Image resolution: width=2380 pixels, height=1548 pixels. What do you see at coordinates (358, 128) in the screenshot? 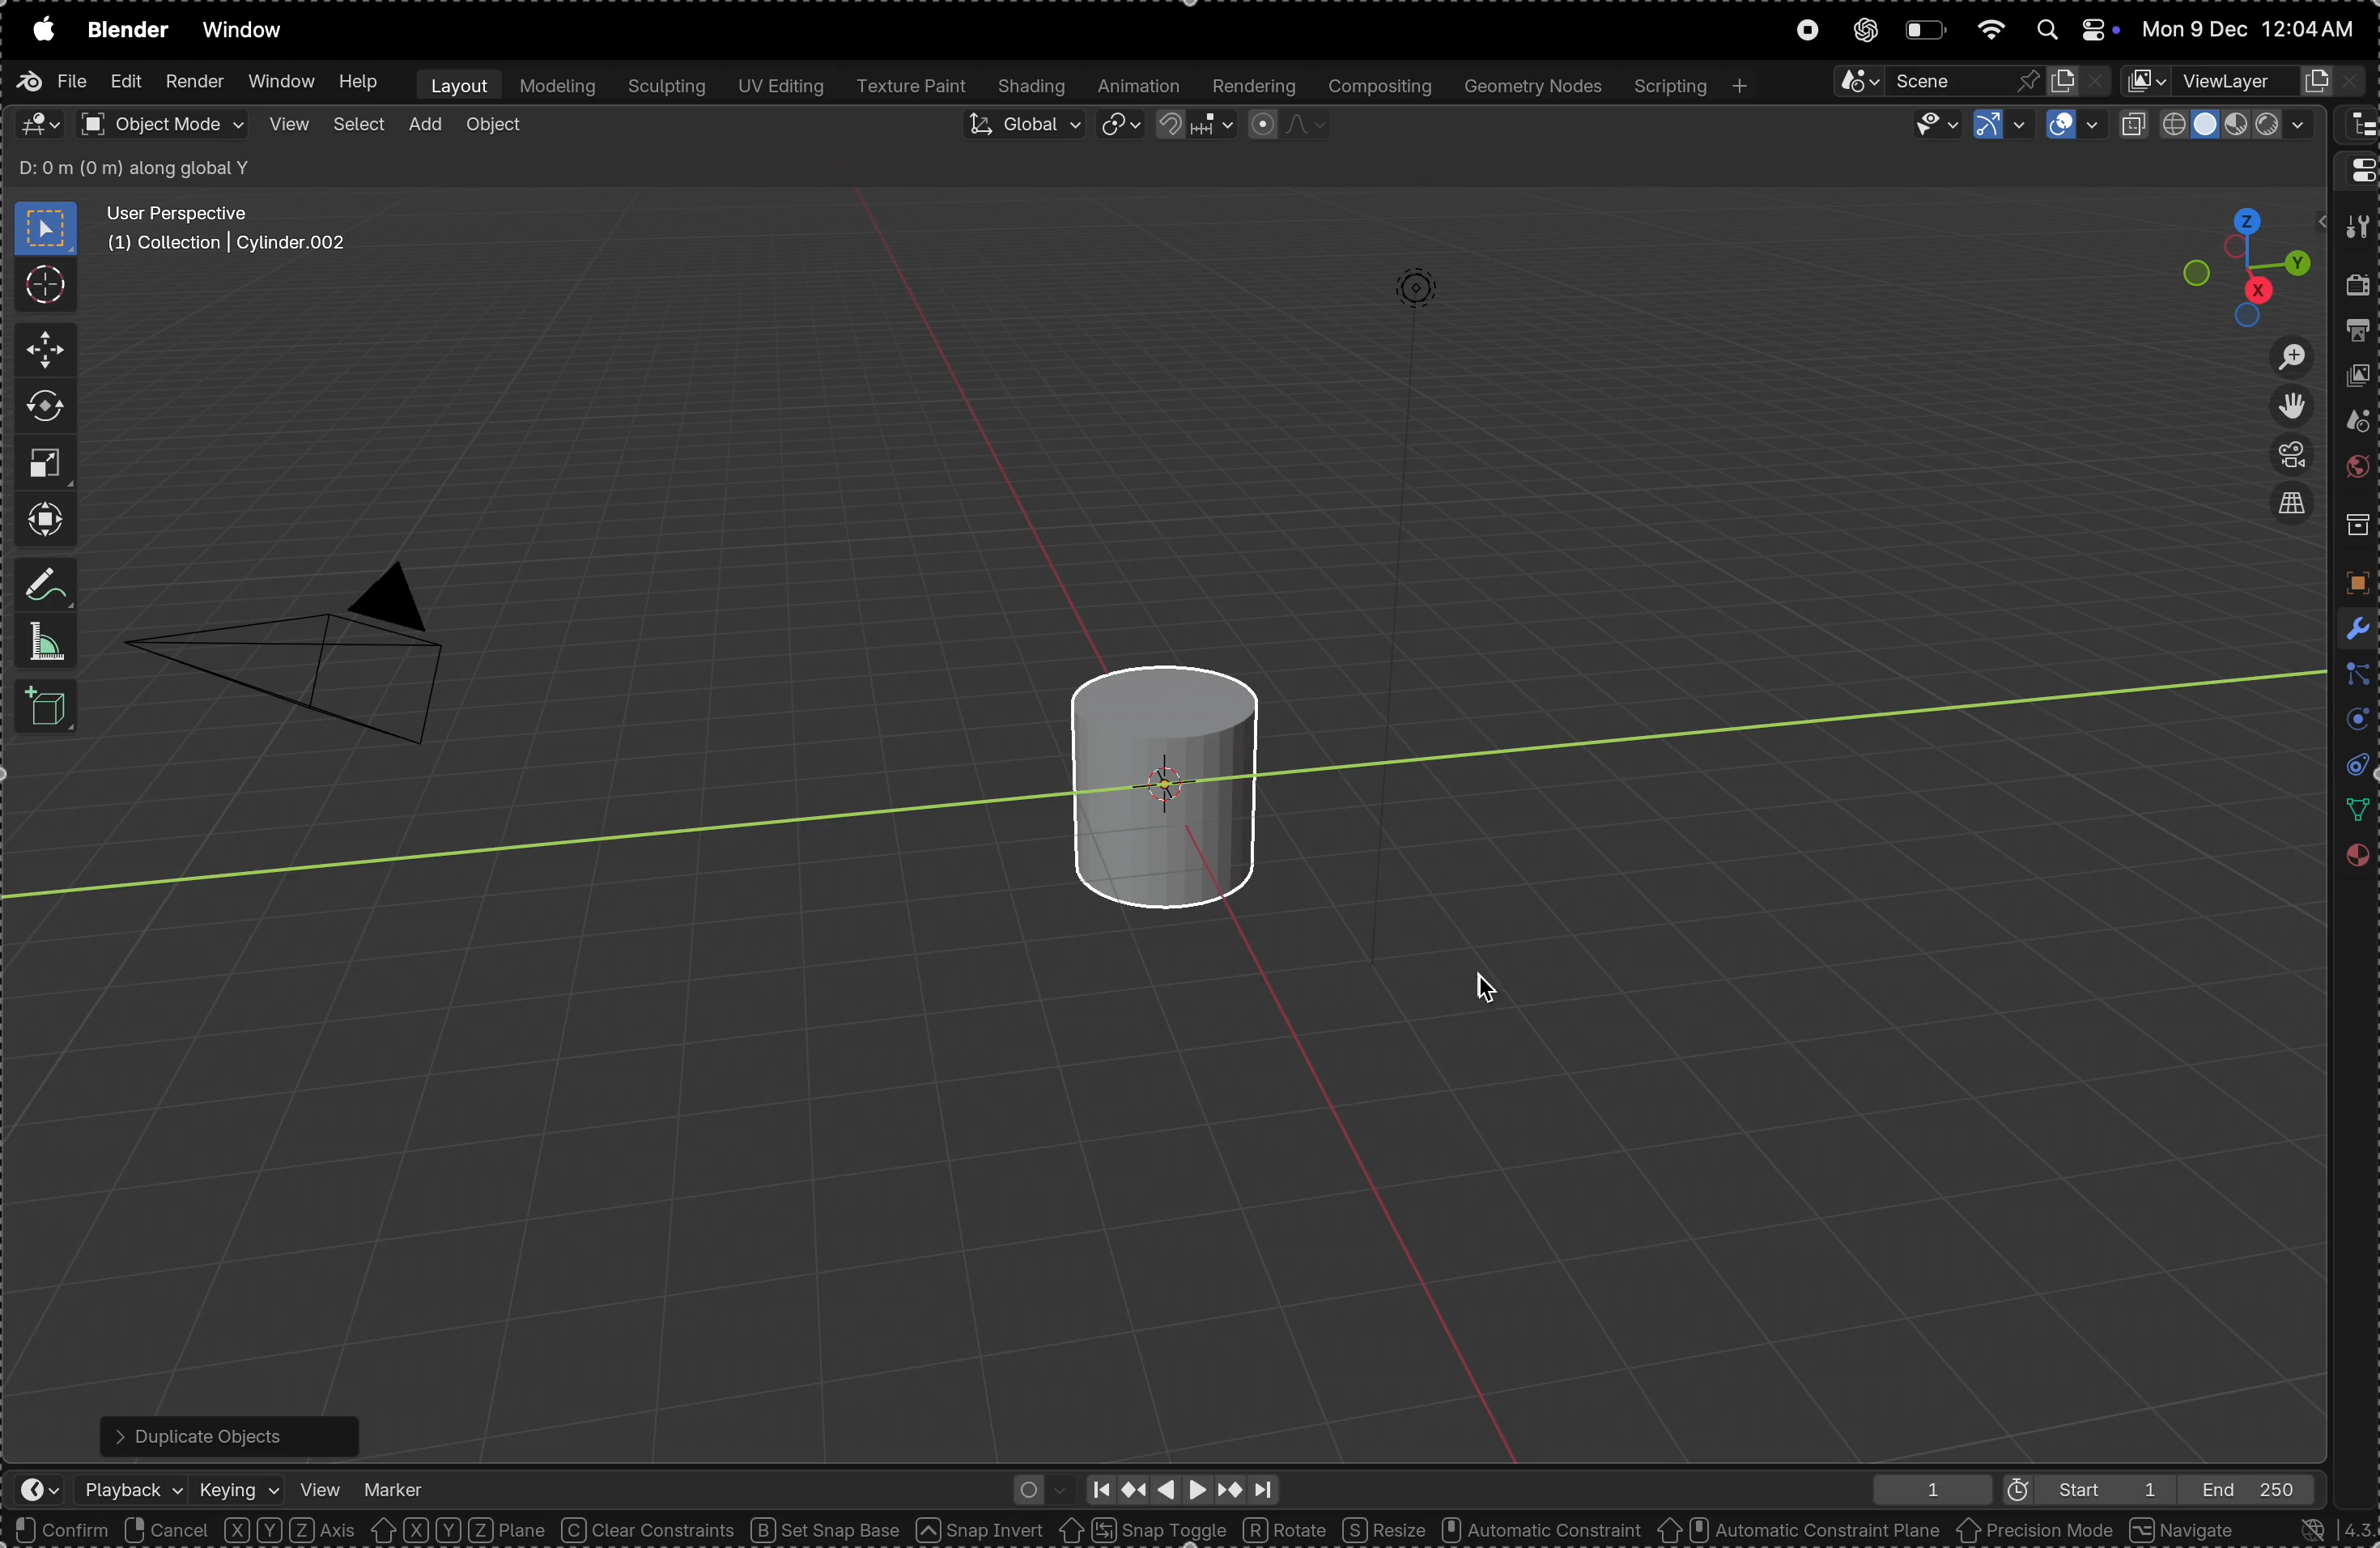
I see `select` at bounding box center [358, 128].